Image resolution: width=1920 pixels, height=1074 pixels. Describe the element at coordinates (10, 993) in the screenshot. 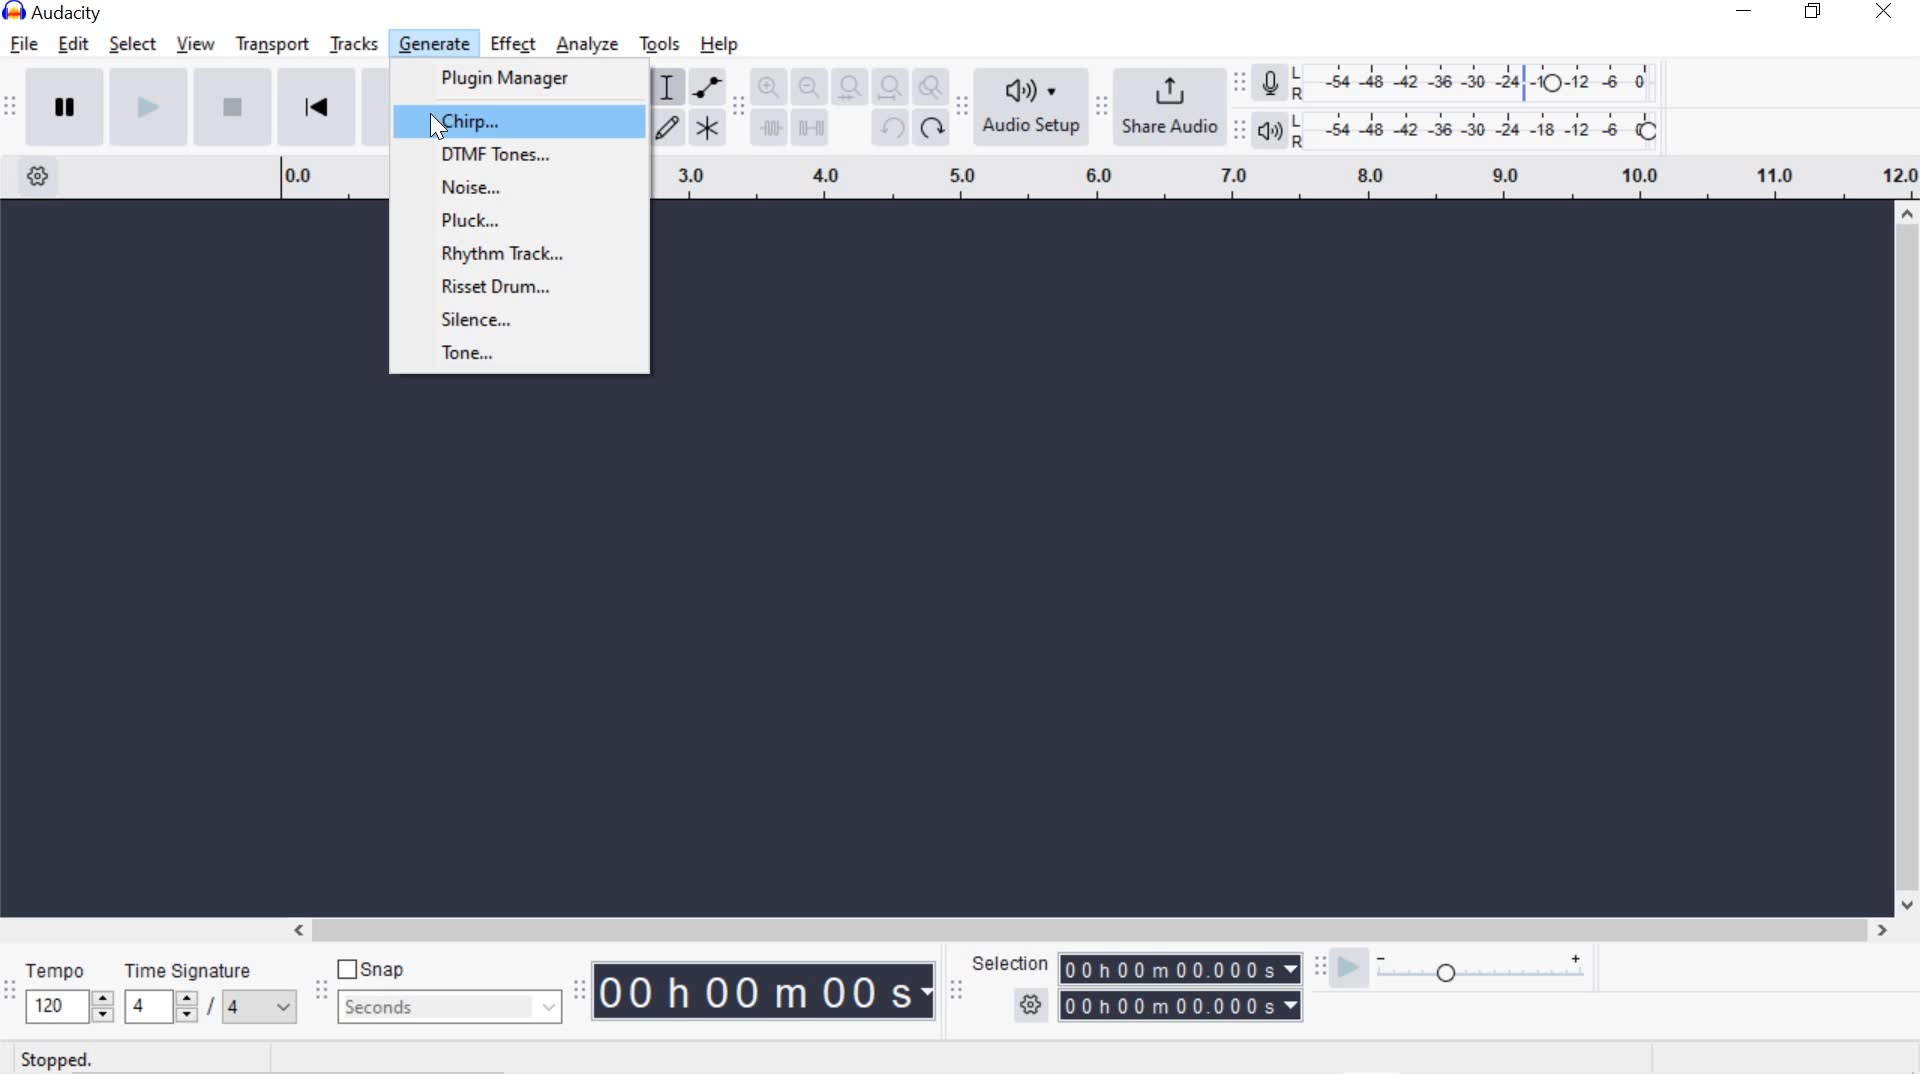

I see `Time signature toolbar` at that location.